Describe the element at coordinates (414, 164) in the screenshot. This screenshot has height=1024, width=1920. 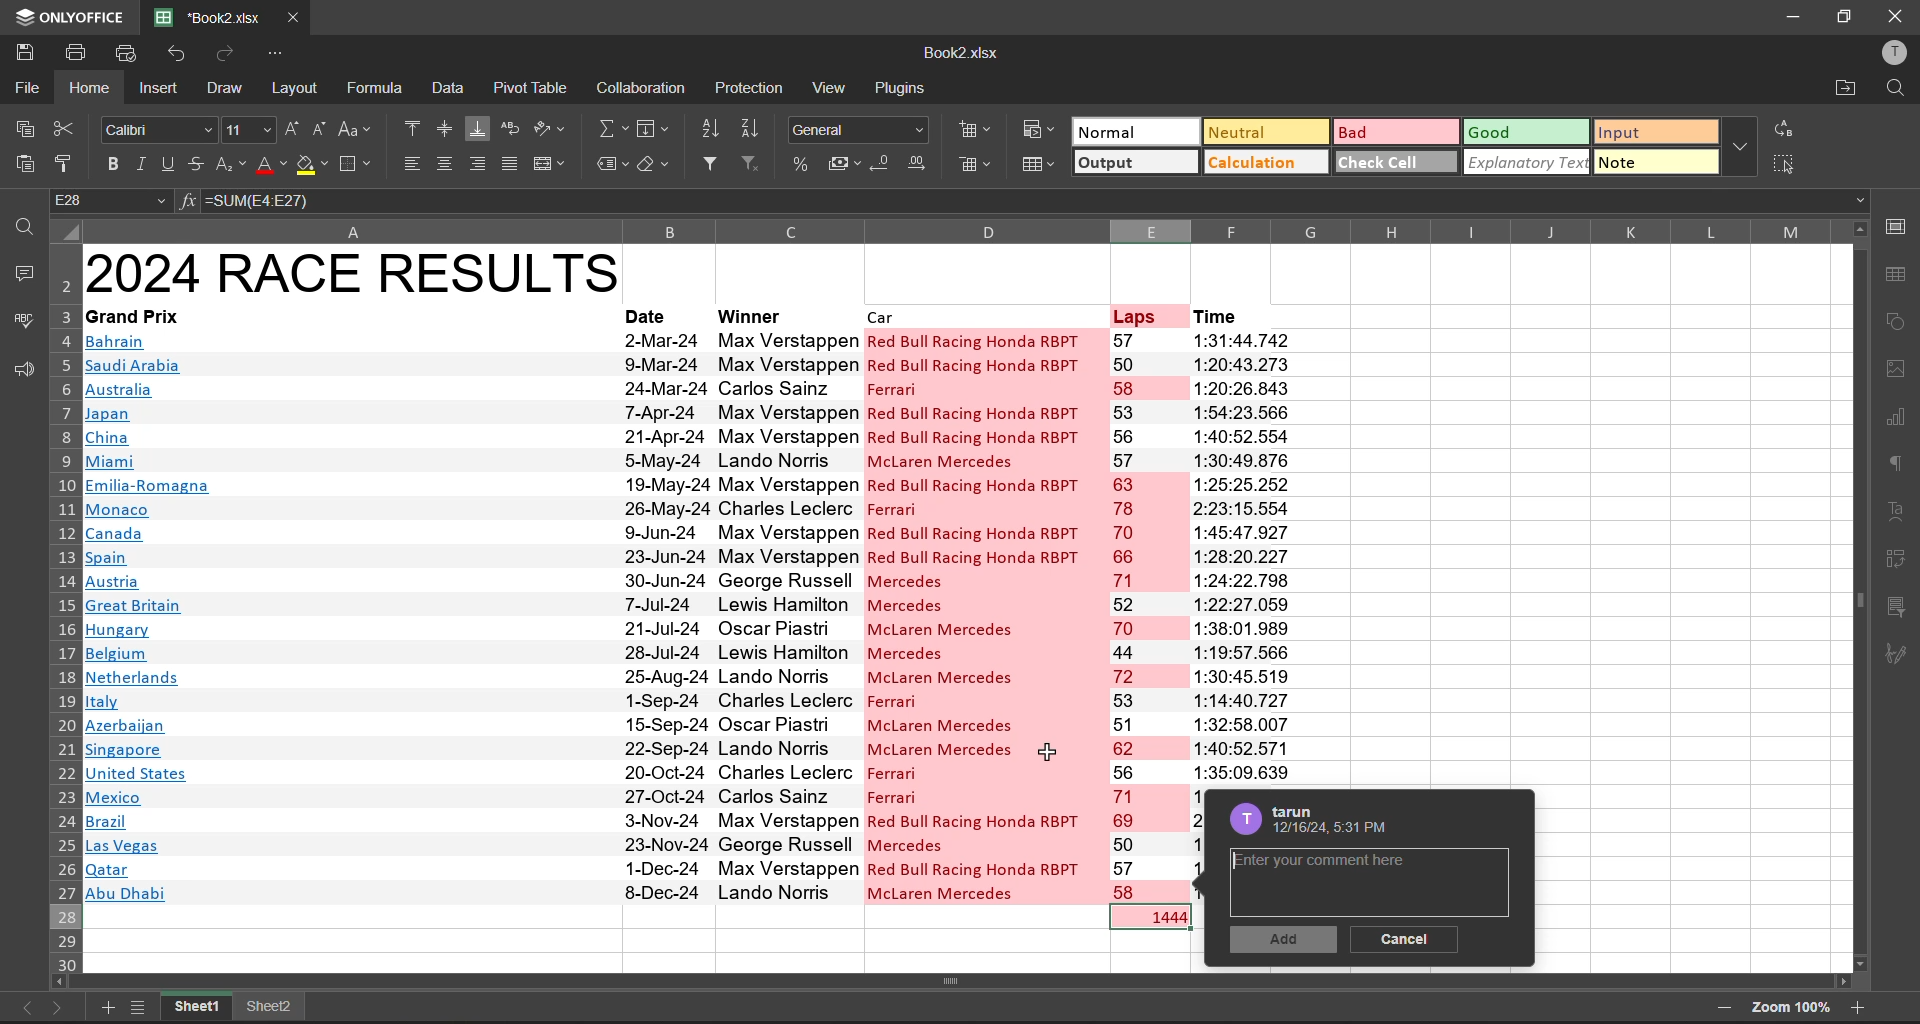
I see `align left` at that location.